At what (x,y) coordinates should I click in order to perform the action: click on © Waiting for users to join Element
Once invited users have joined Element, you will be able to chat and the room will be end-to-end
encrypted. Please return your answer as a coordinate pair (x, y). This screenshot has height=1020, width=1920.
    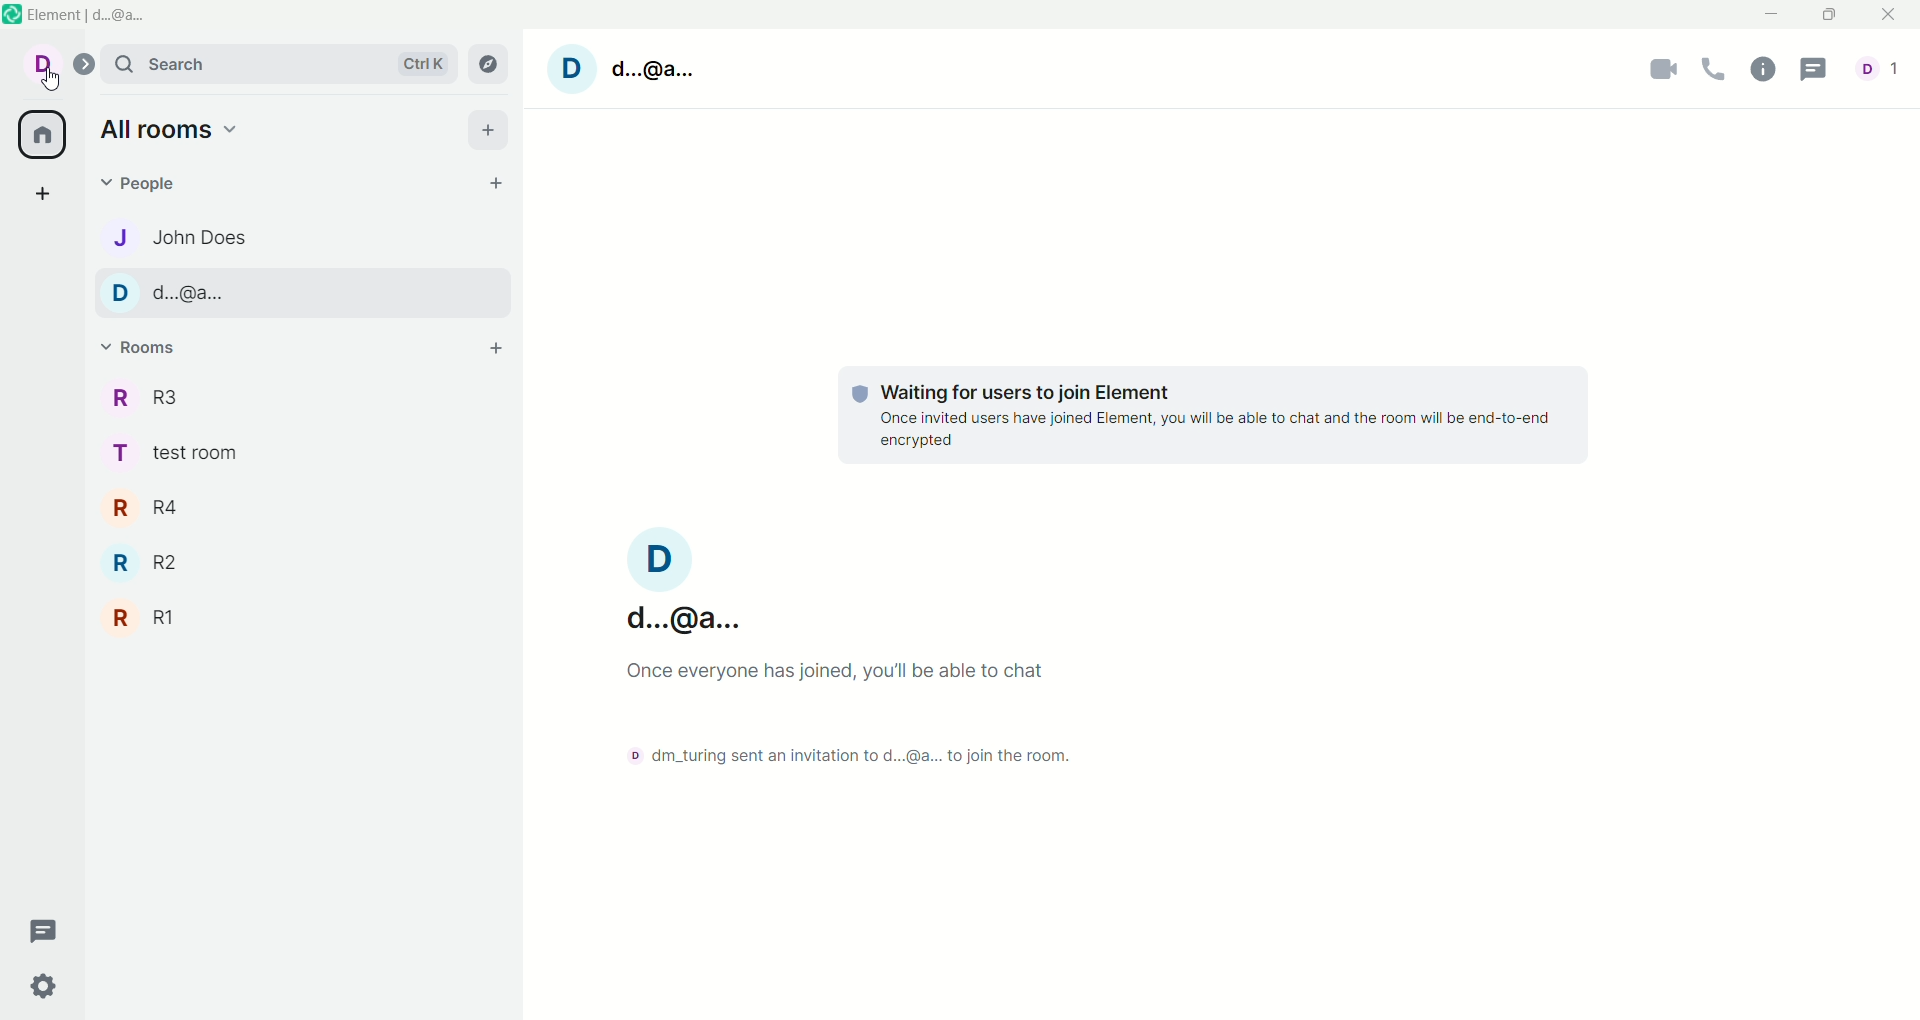
    Looking at the image, I should click on (1214, 414).